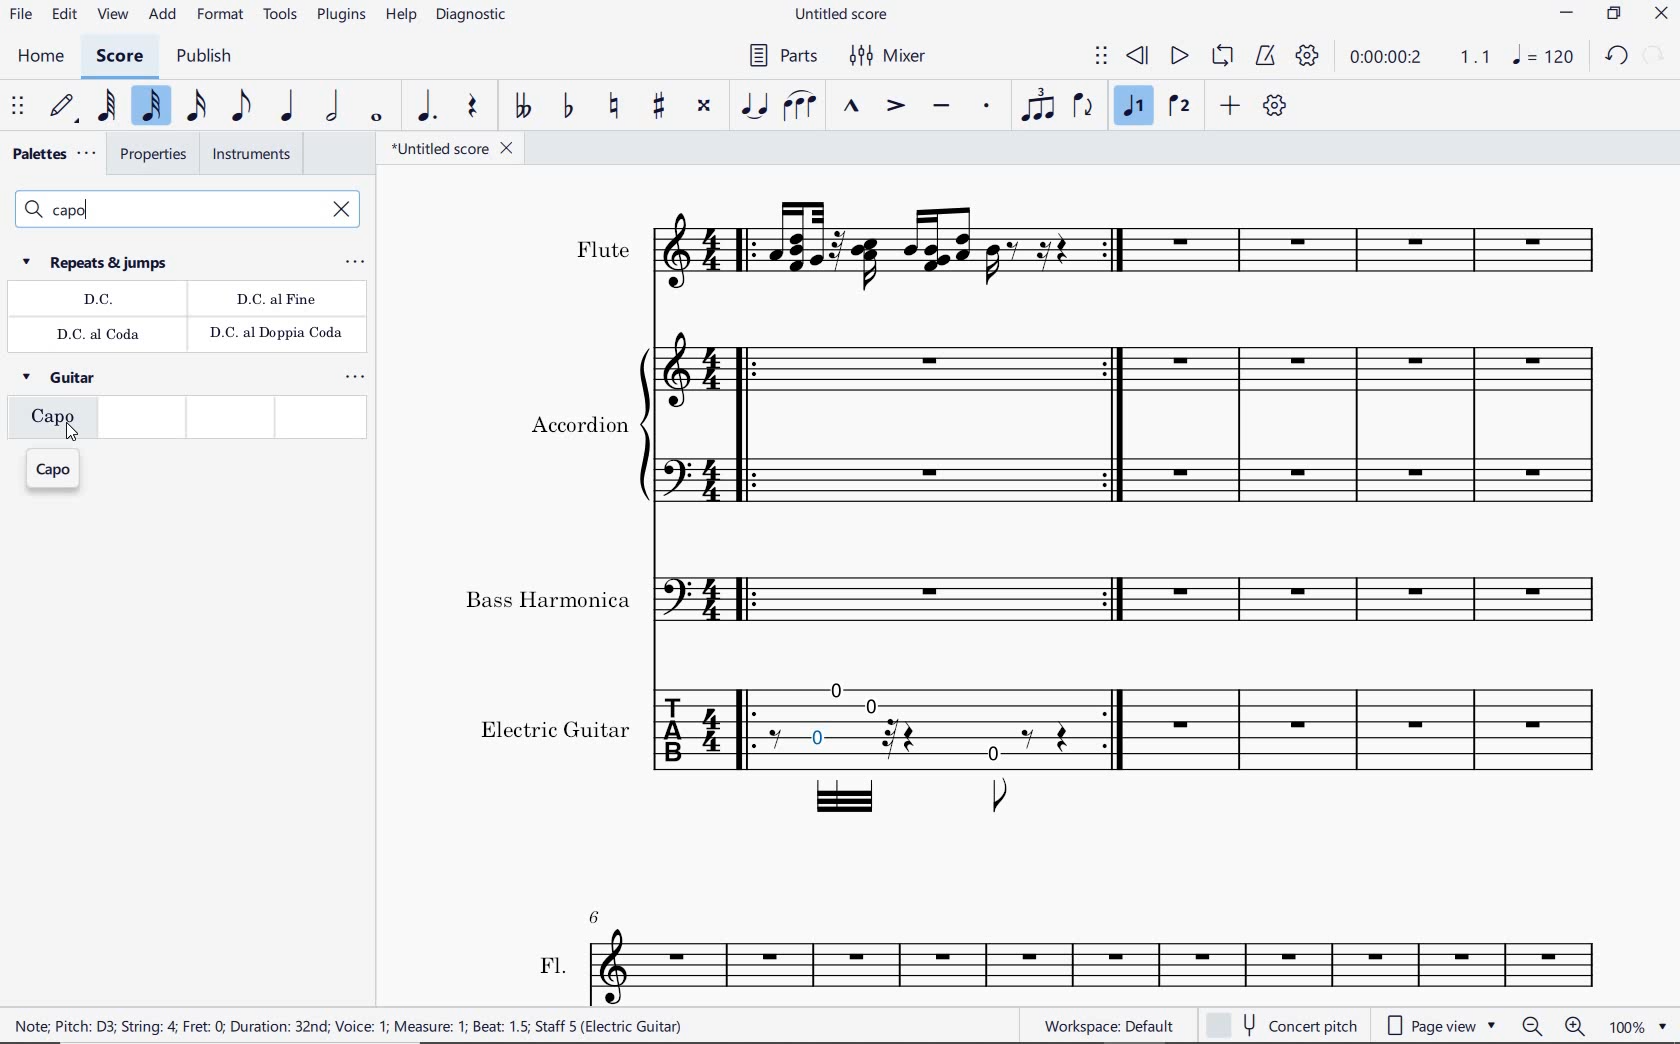 Image resolution: width=1680 pixels, height=1044 pixels. I want to click on customize toolbar, so click(1277, 107).